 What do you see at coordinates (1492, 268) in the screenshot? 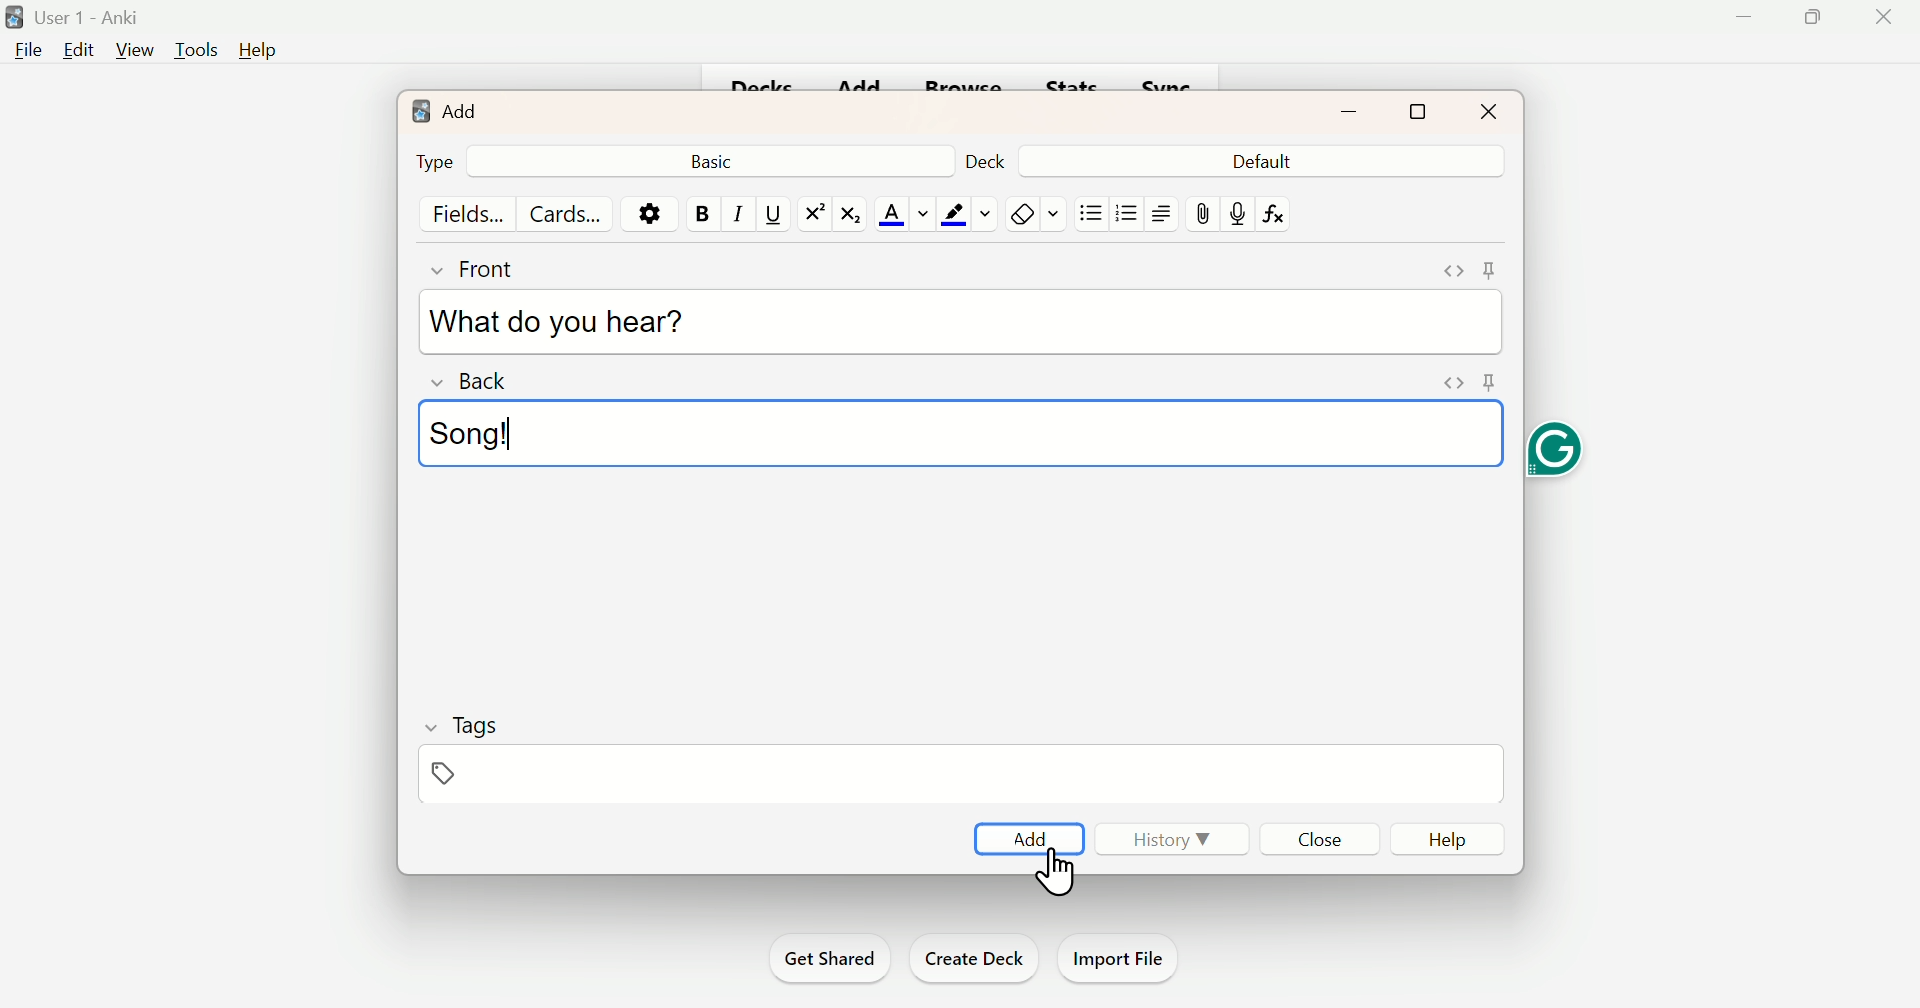
I see `pin` at bounding box center [1492, 268].